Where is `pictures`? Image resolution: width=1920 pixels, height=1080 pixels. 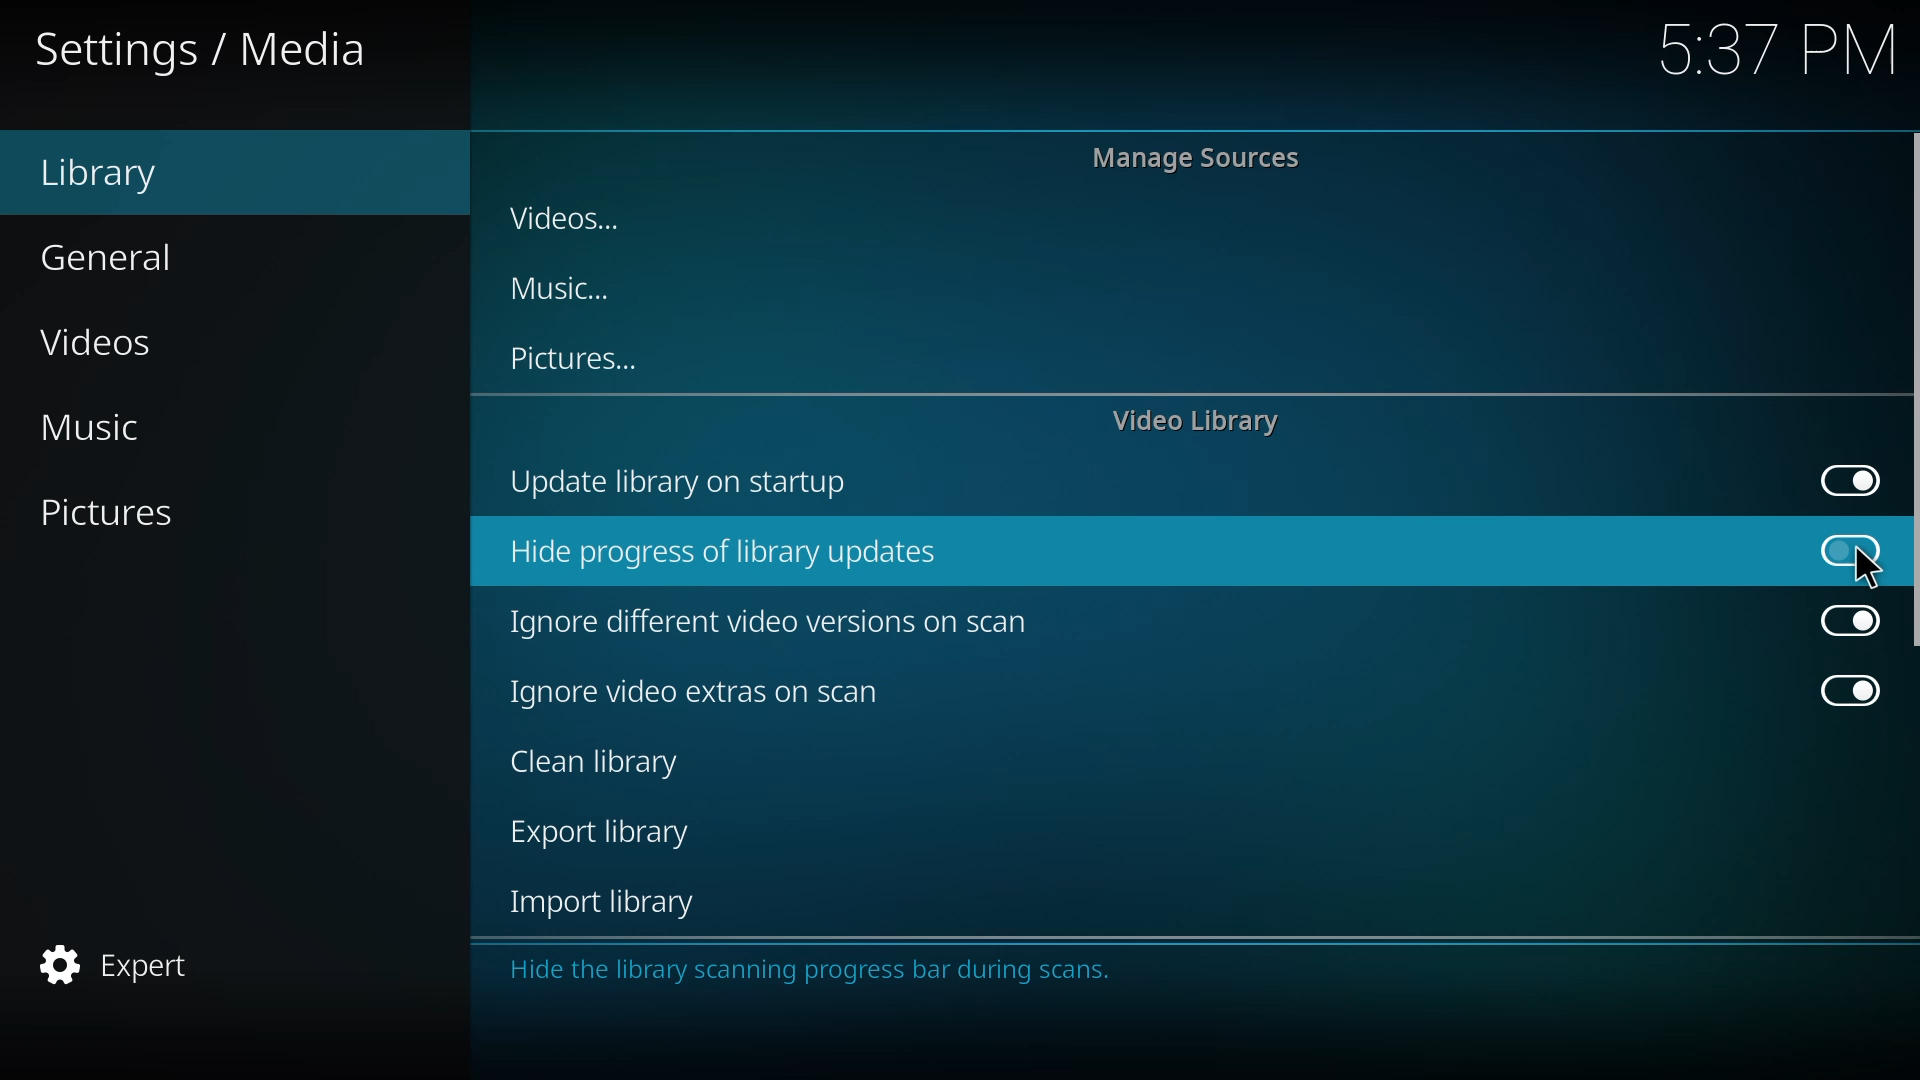 pictures is located at coordinates (132, 513).